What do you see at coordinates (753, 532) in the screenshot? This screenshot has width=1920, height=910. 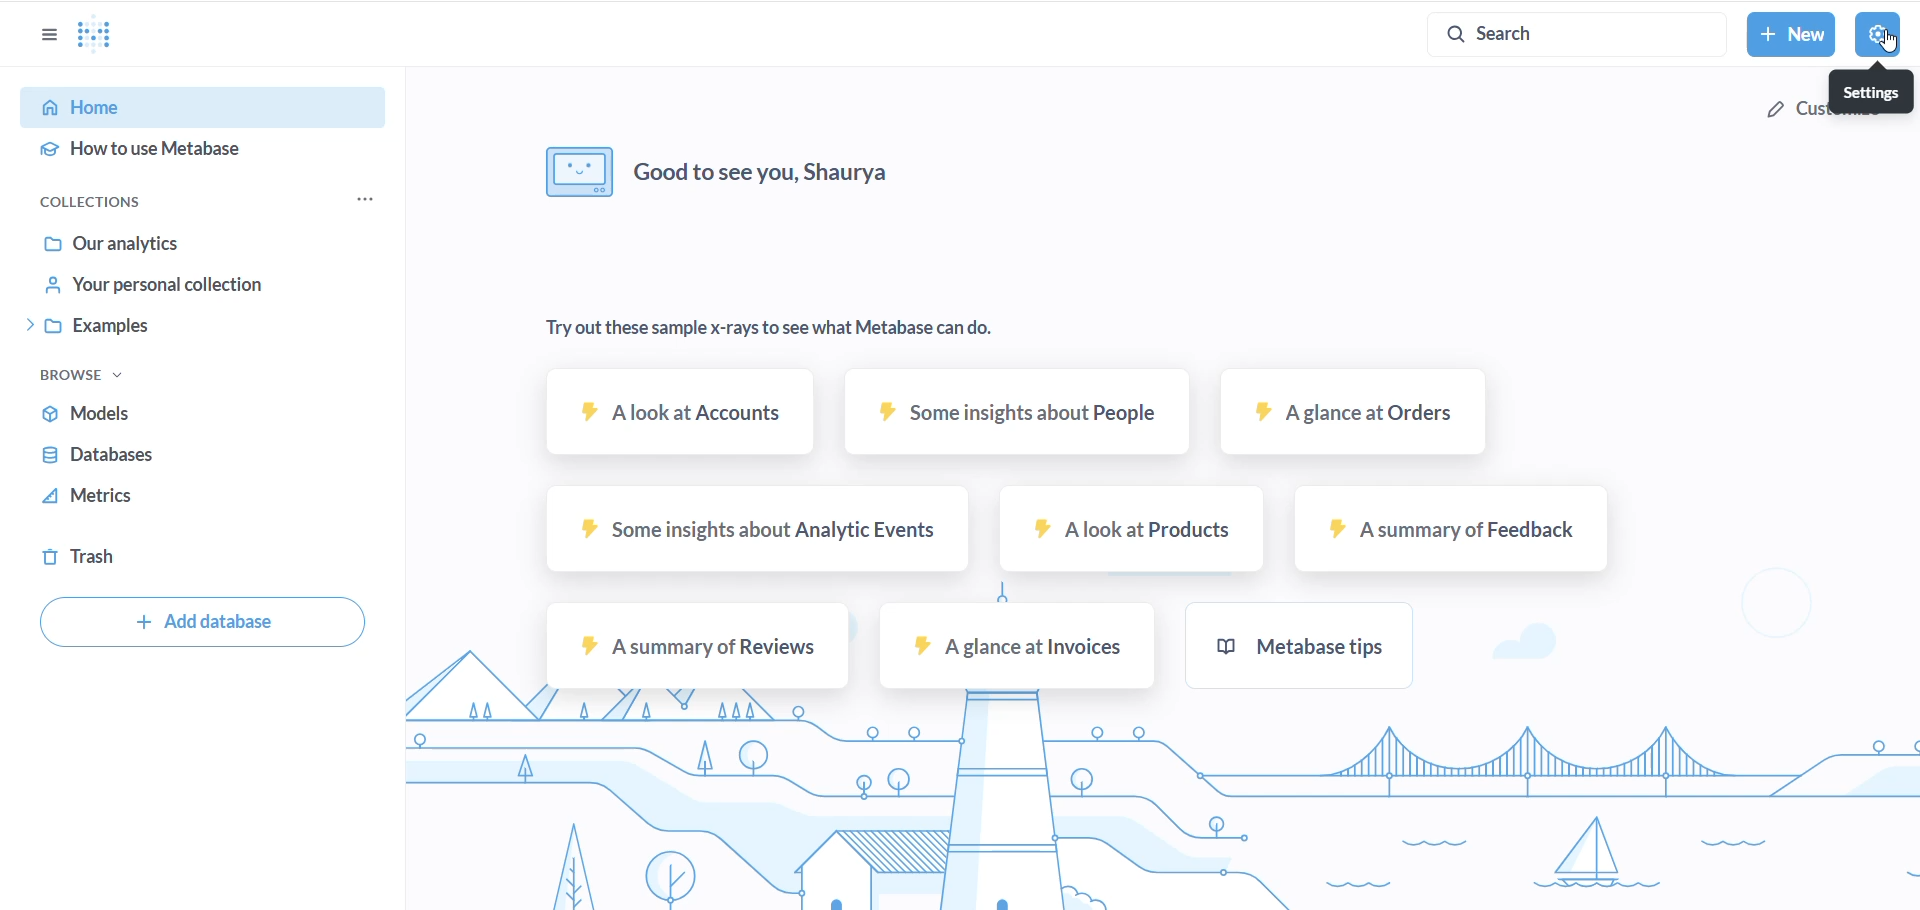 I see `some insights about analytic events ` at bounding box center [753, 532].